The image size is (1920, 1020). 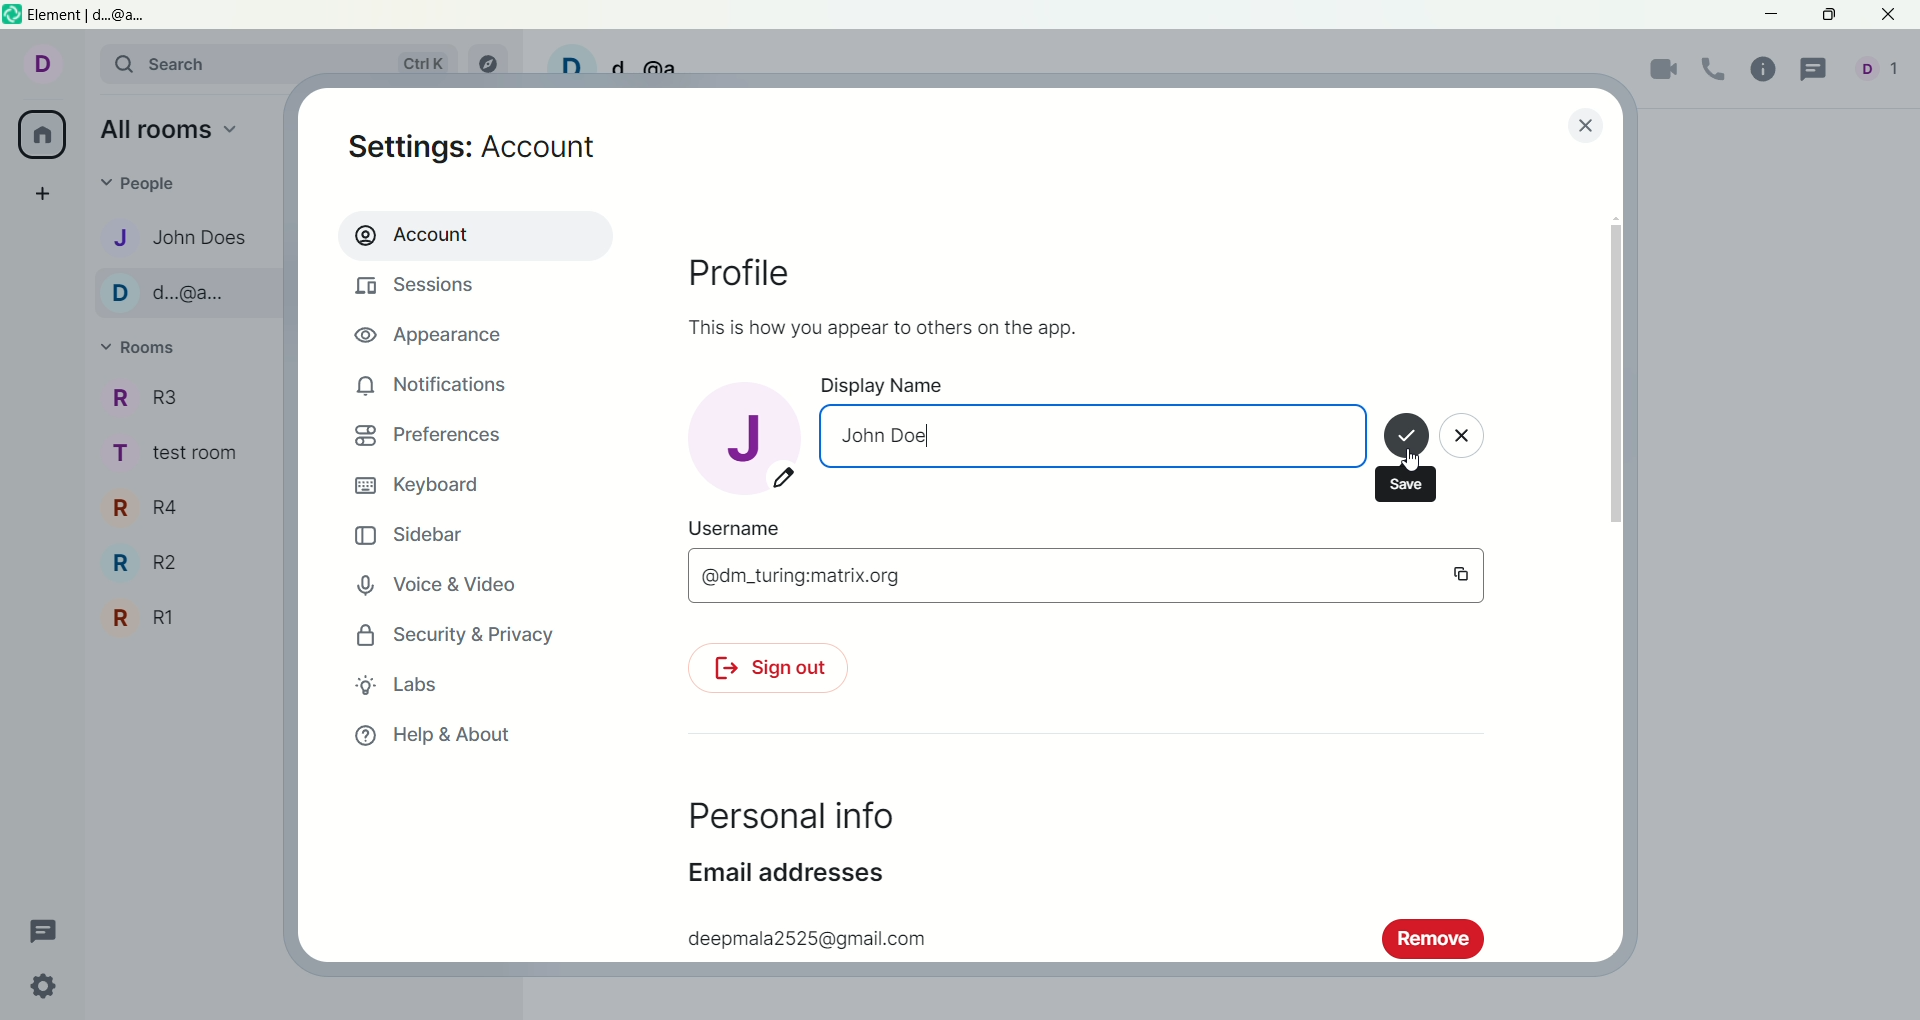 I want to click on security and privacy, so click(x=449, y=637).